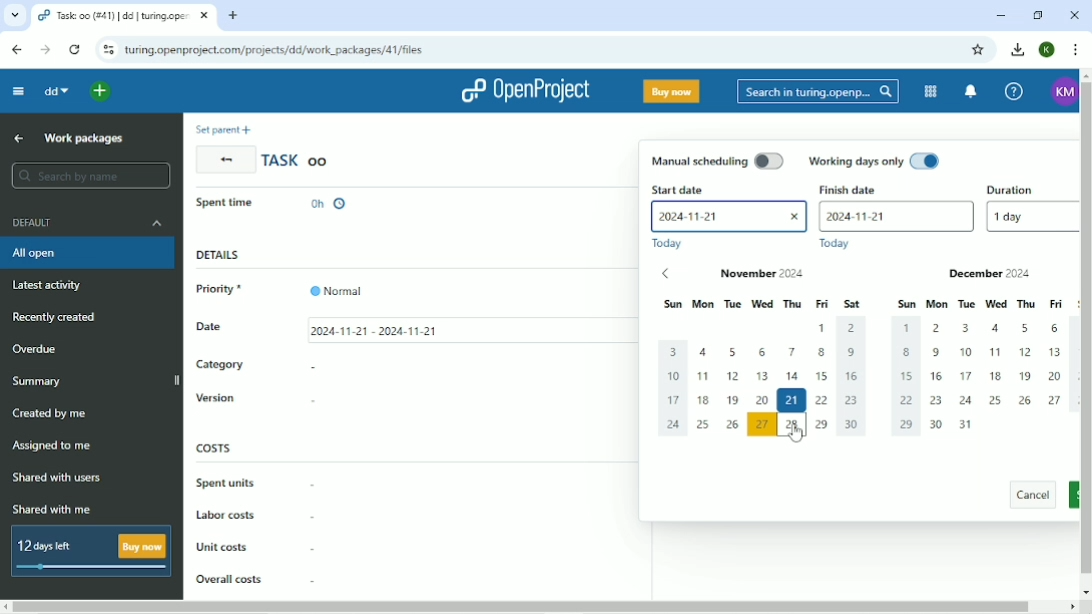 This screenshot has height=614, width=1092. What do you see at coordinates (317, 487) in the screenshot?
I see `-` at bounding box center [317, 487].